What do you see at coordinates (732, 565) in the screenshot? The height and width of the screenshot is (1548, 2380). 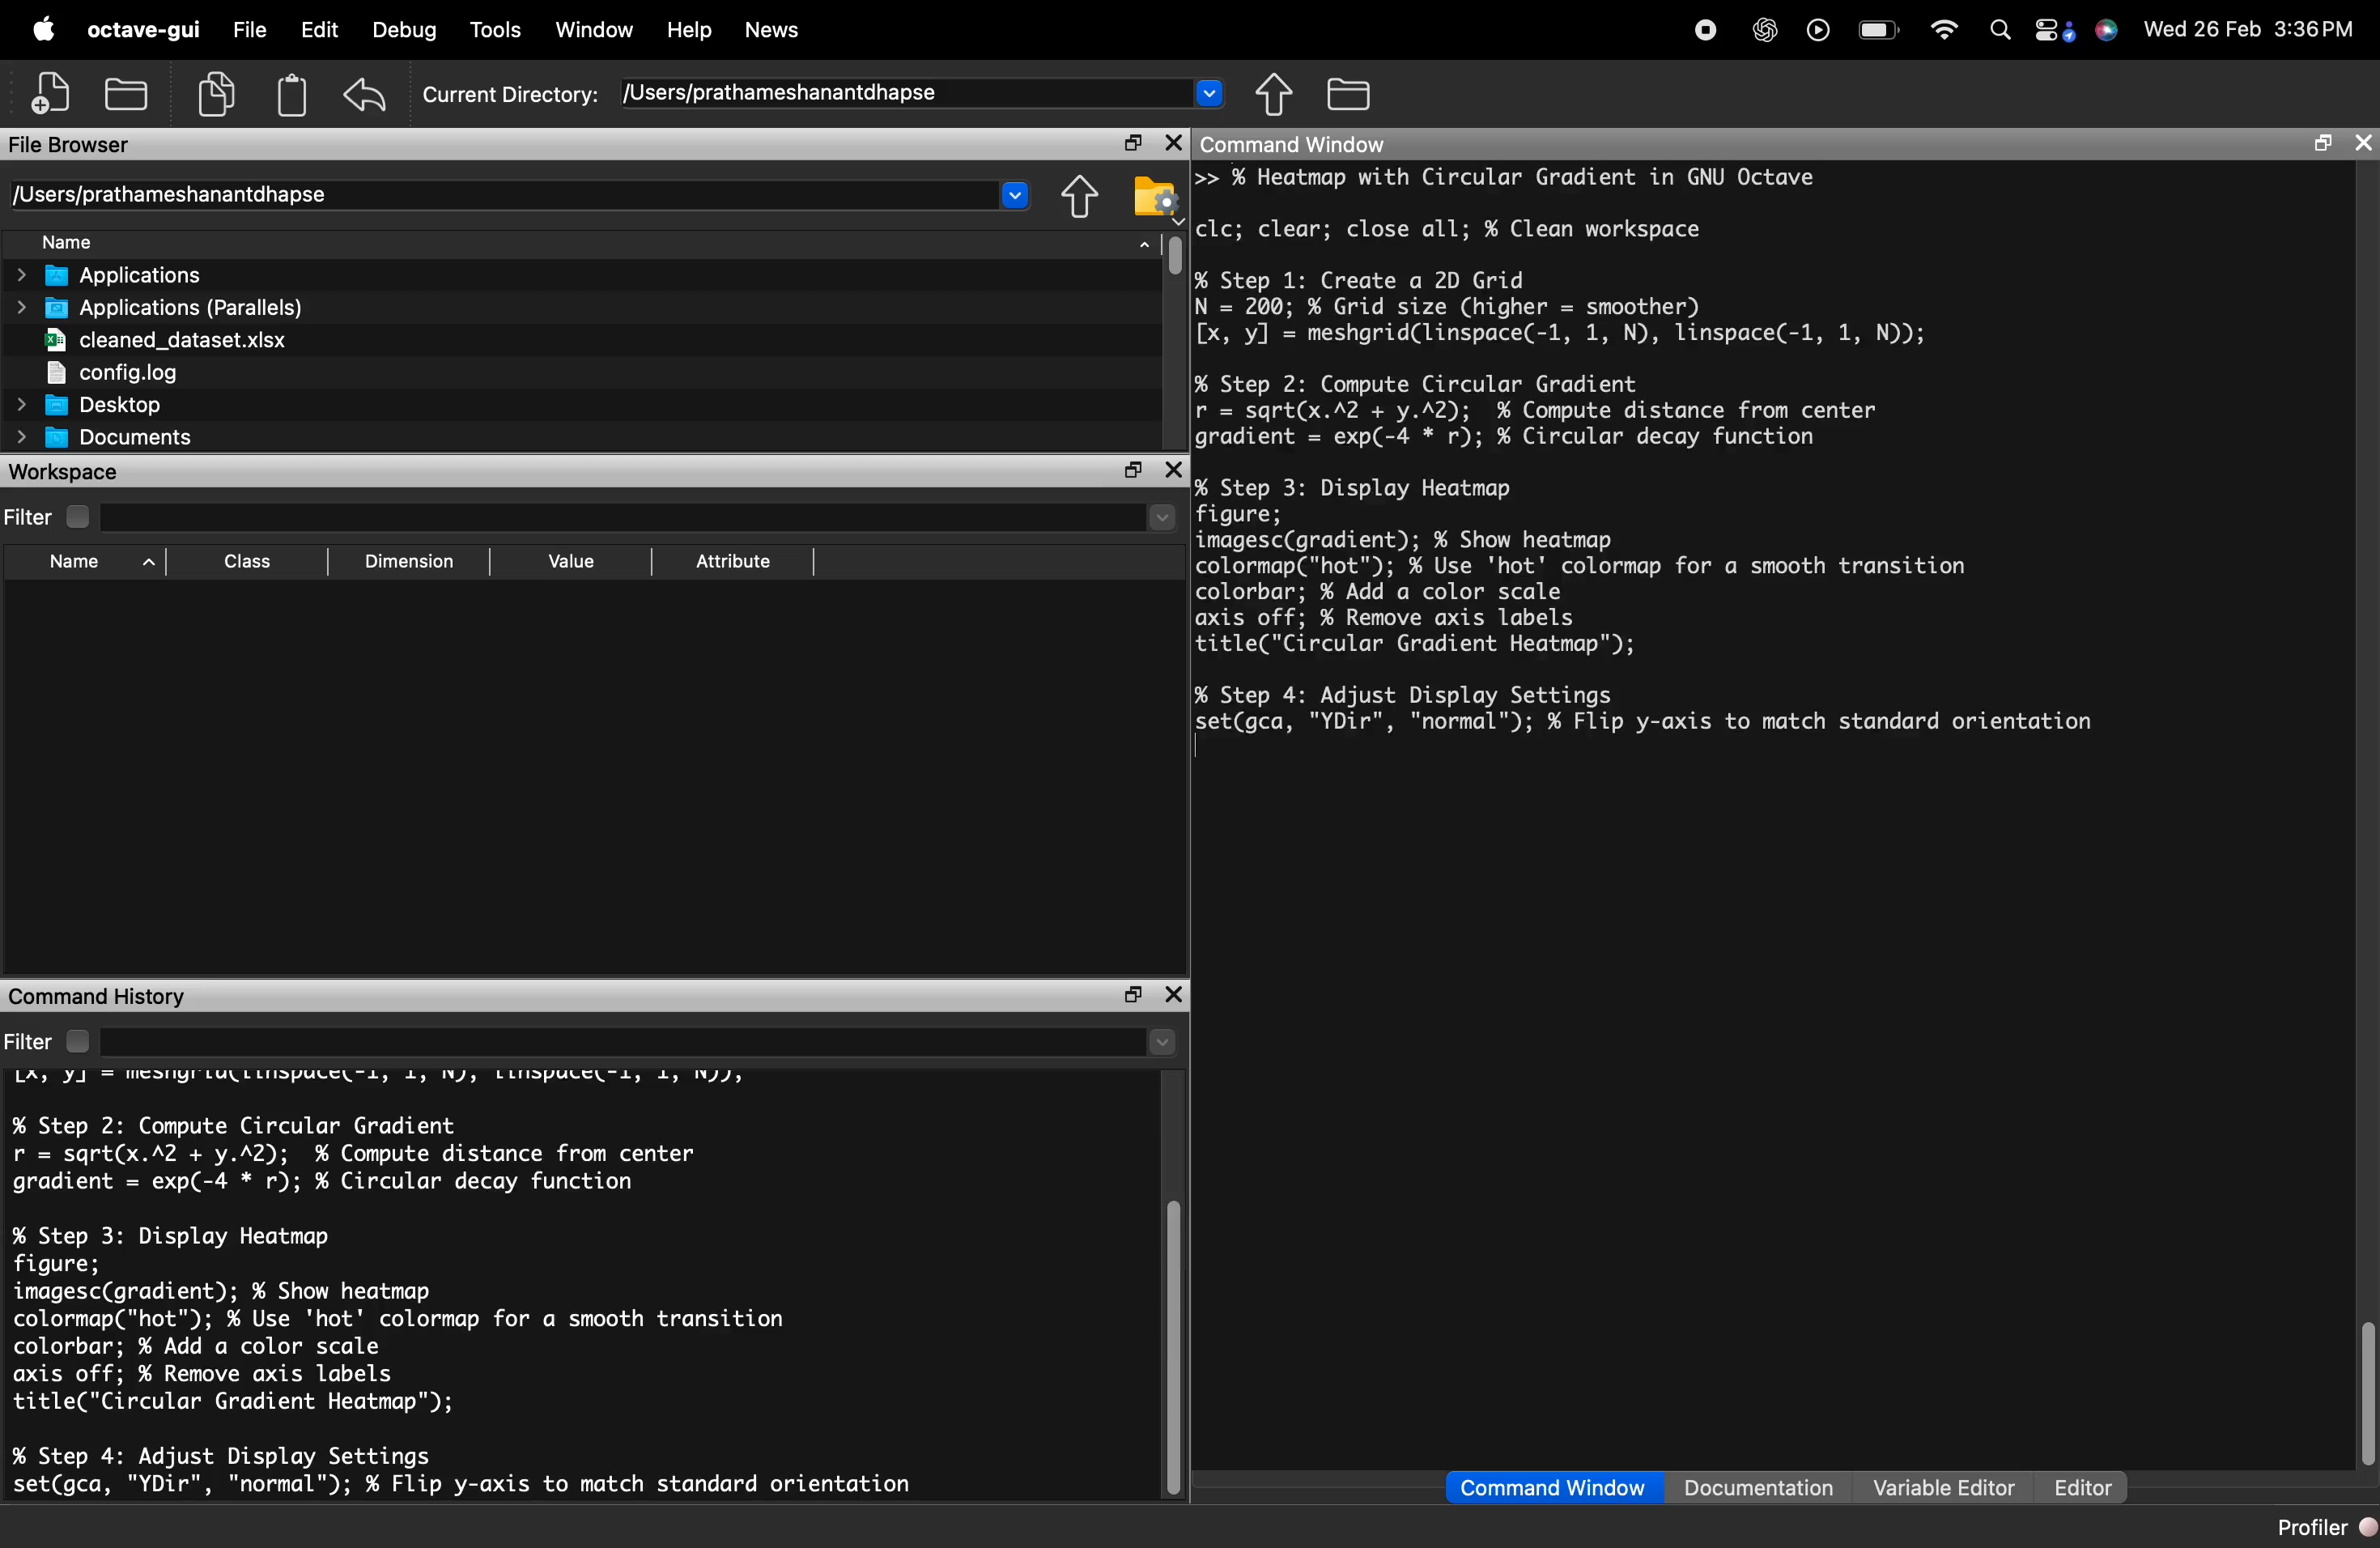 I see `Attribute` at bounding box center [732, 565].